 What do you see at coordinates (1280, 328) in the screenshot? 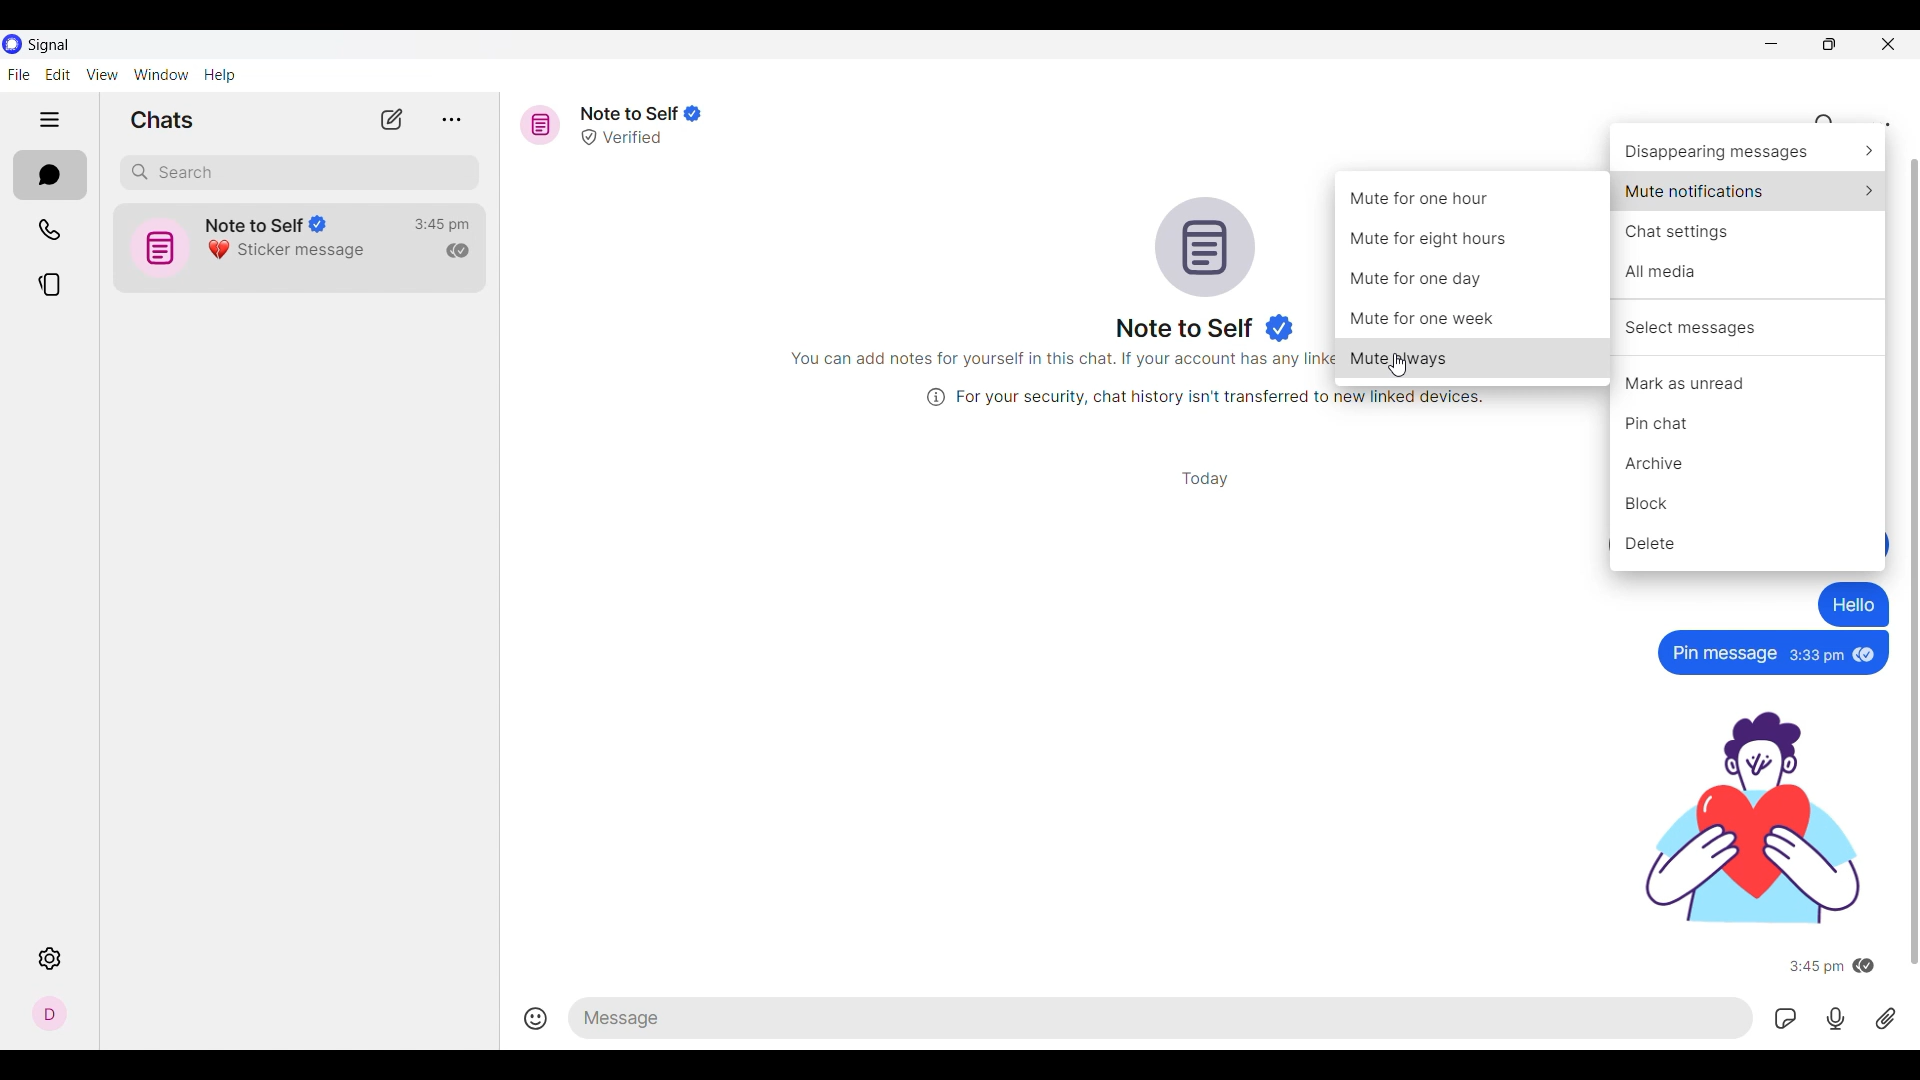
I see `Indicates verified user` at bounding box center [1280, 328].